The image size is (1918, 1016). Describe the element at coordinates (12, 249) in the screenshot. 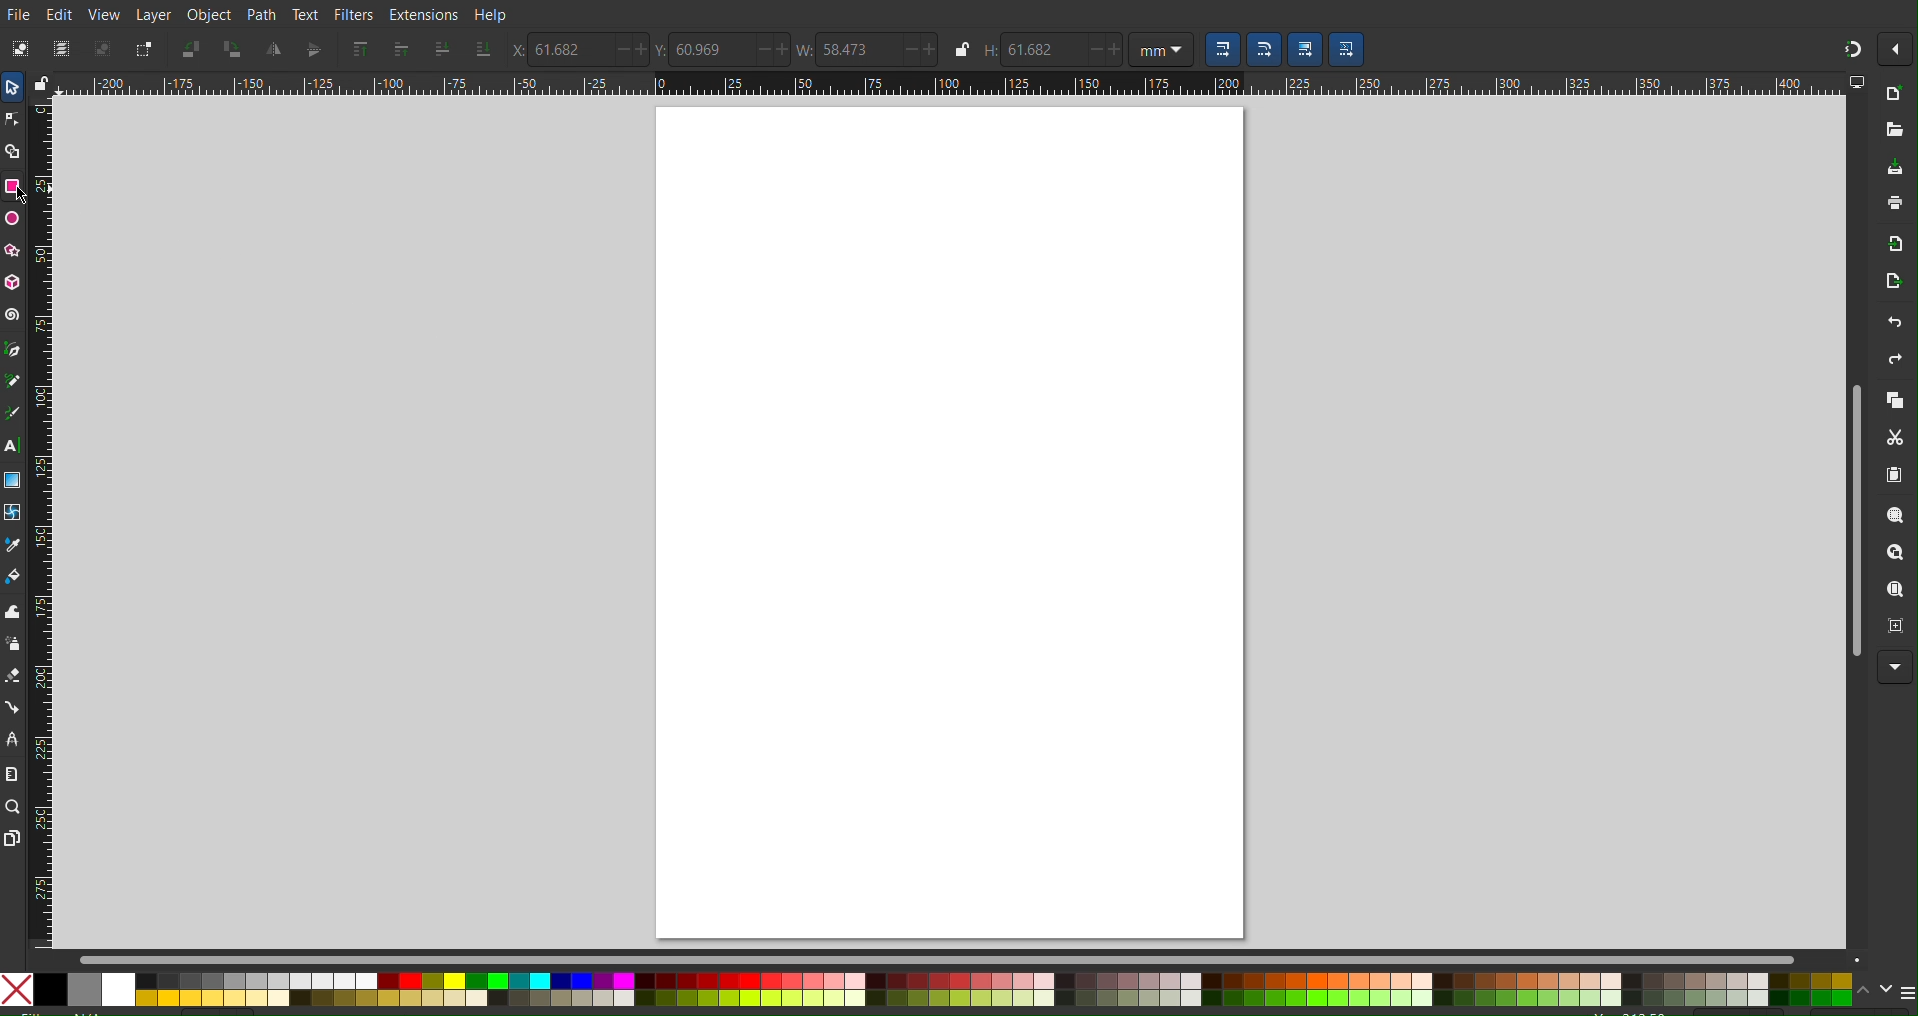

I see `Polygon` at that location.